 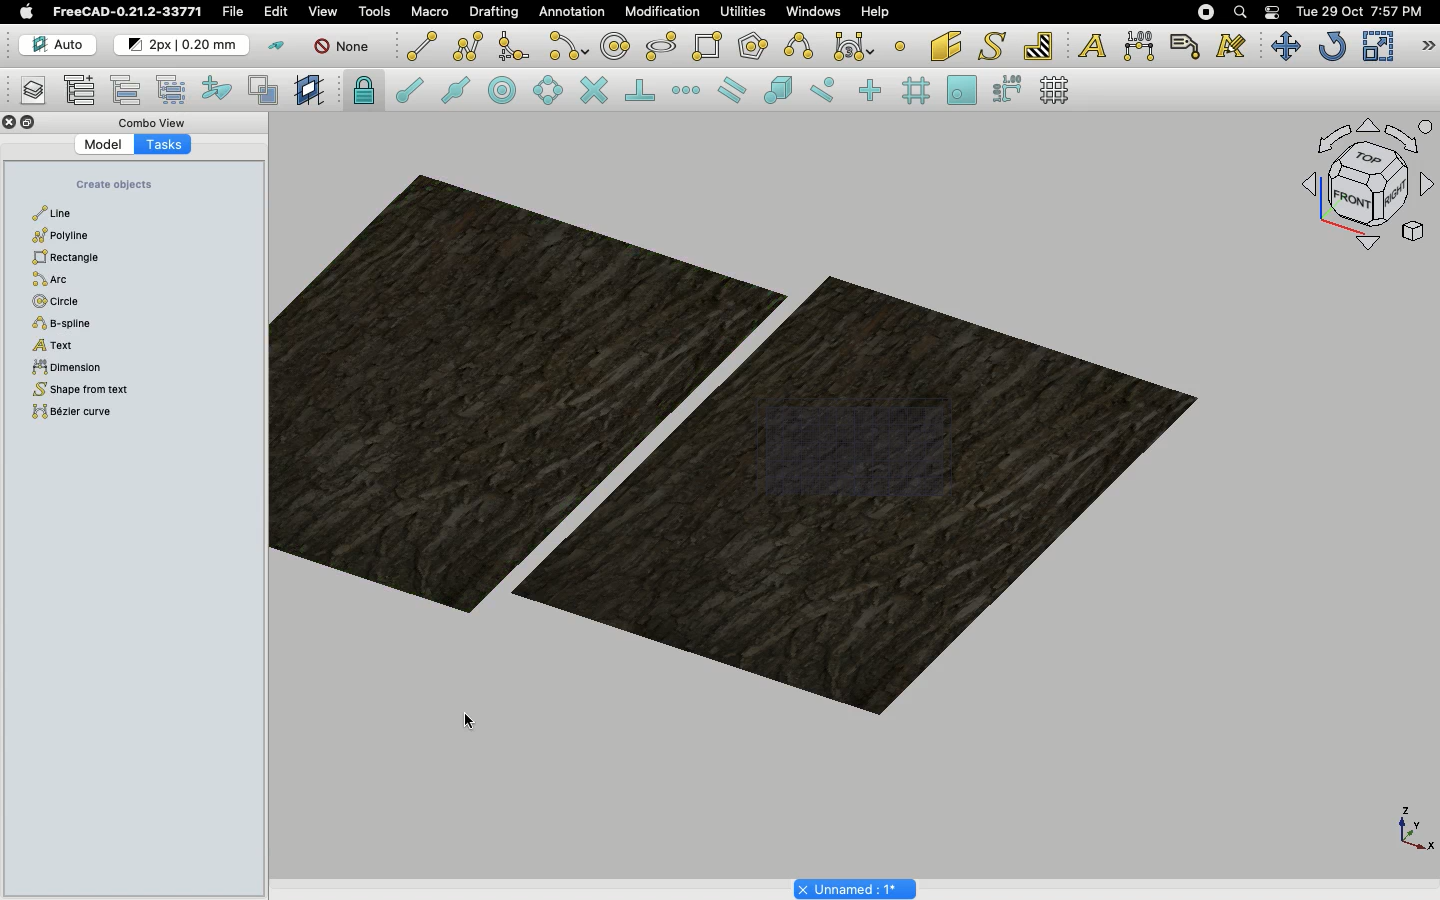 What do you see at coordinates (1411, 827) in the screenshot?
I see `Axis` at bounding box center [1411, 827].